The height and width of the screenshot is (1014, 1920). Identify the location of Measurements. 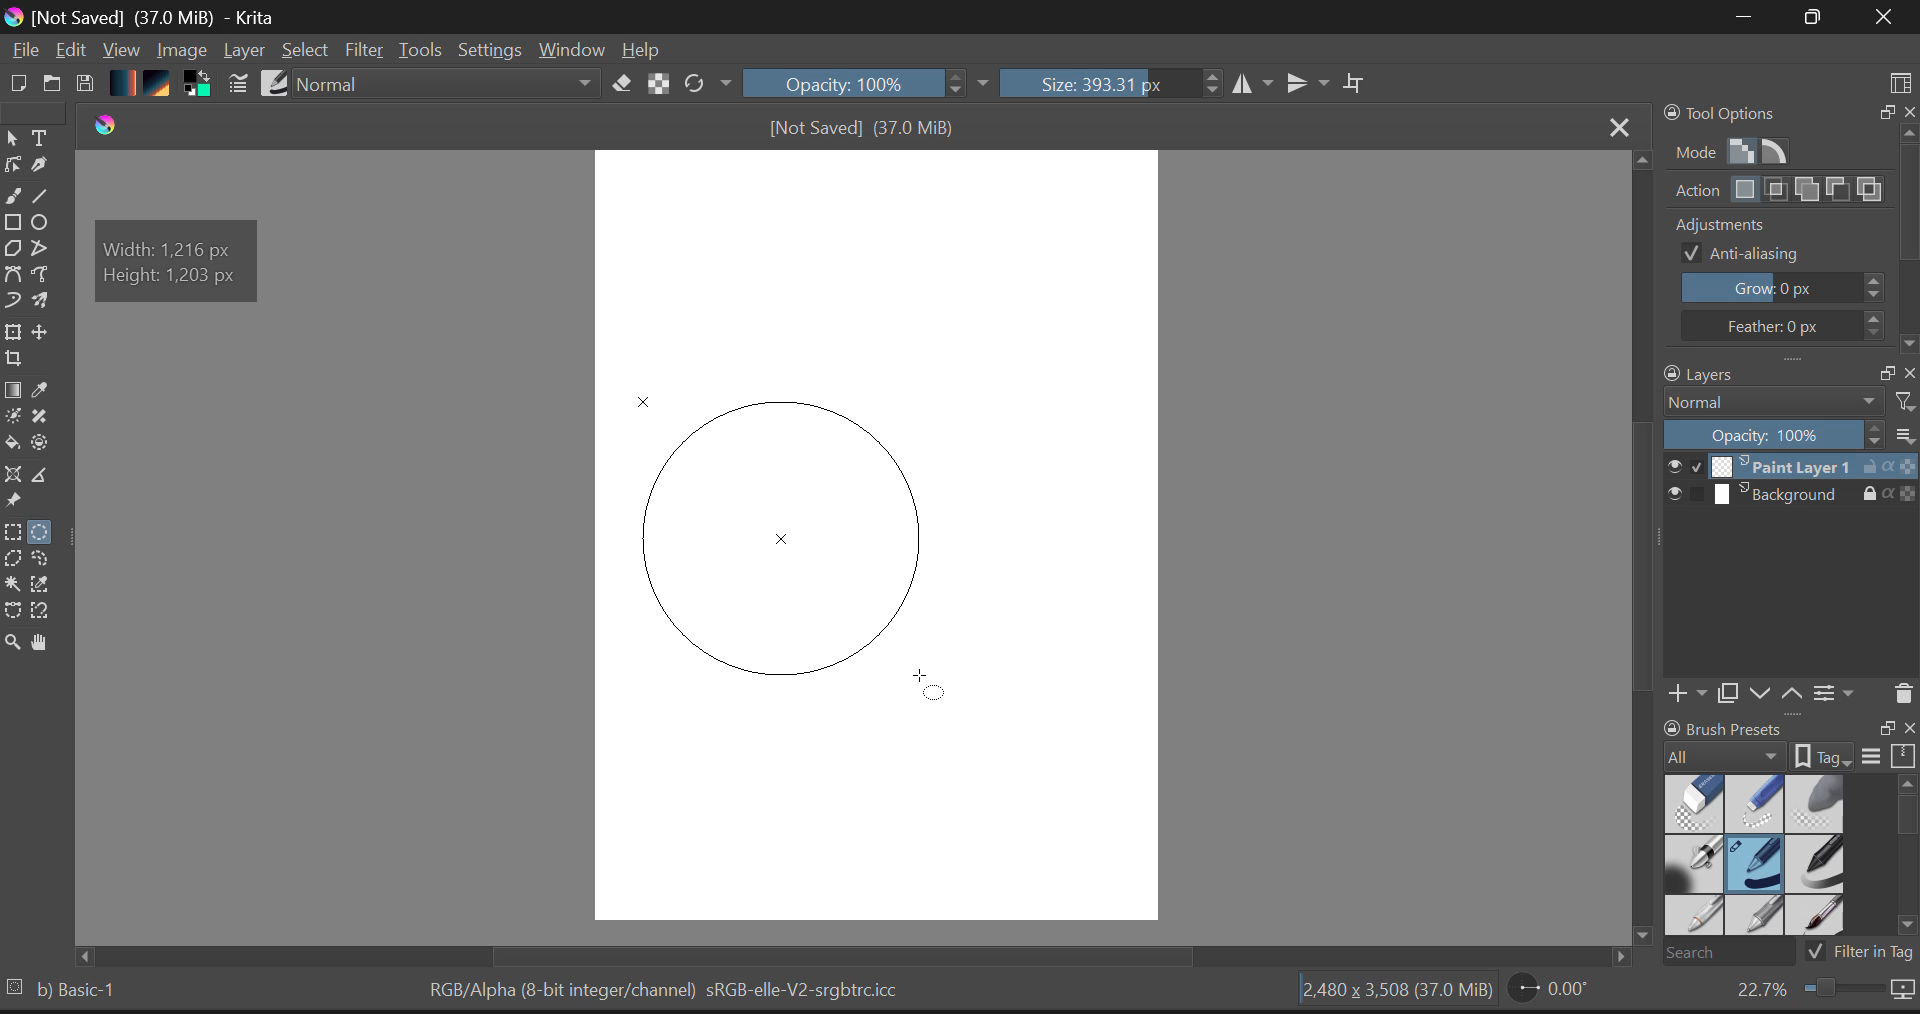
(48, 476).